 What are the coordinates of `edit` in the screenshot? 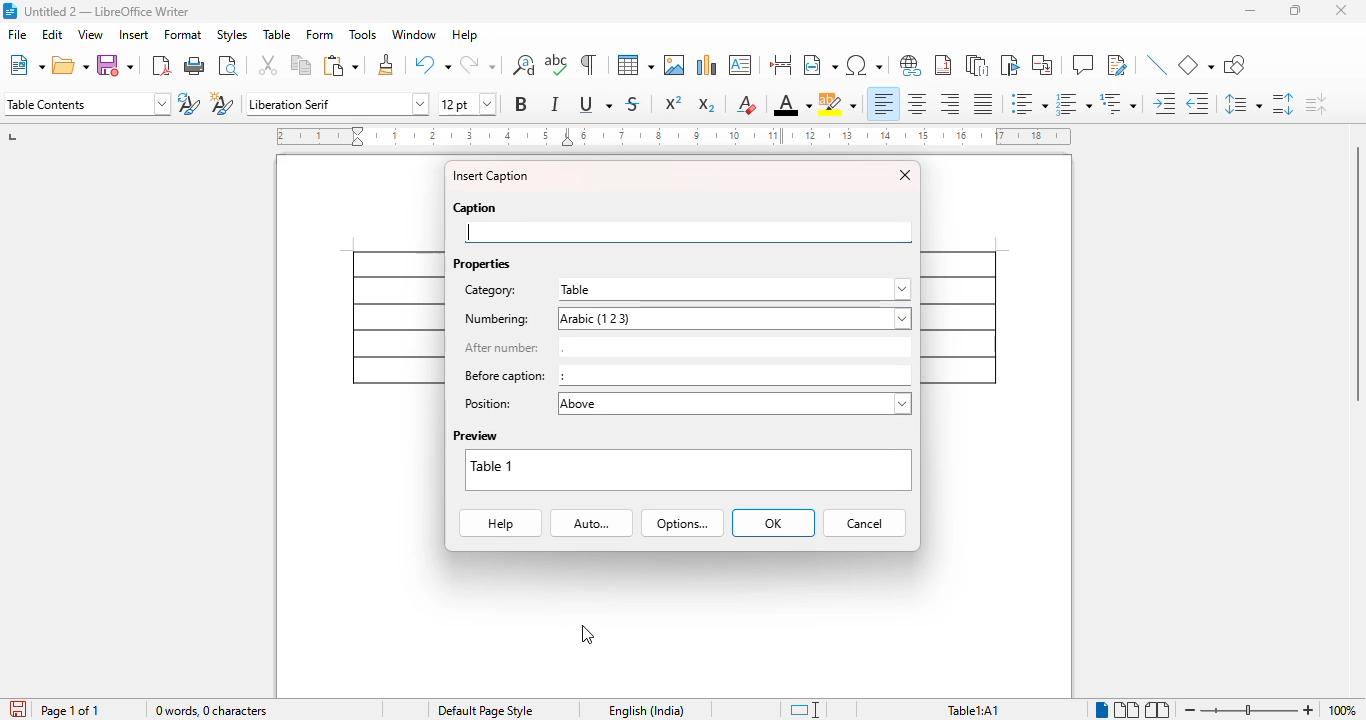 It's located at (54, 34).